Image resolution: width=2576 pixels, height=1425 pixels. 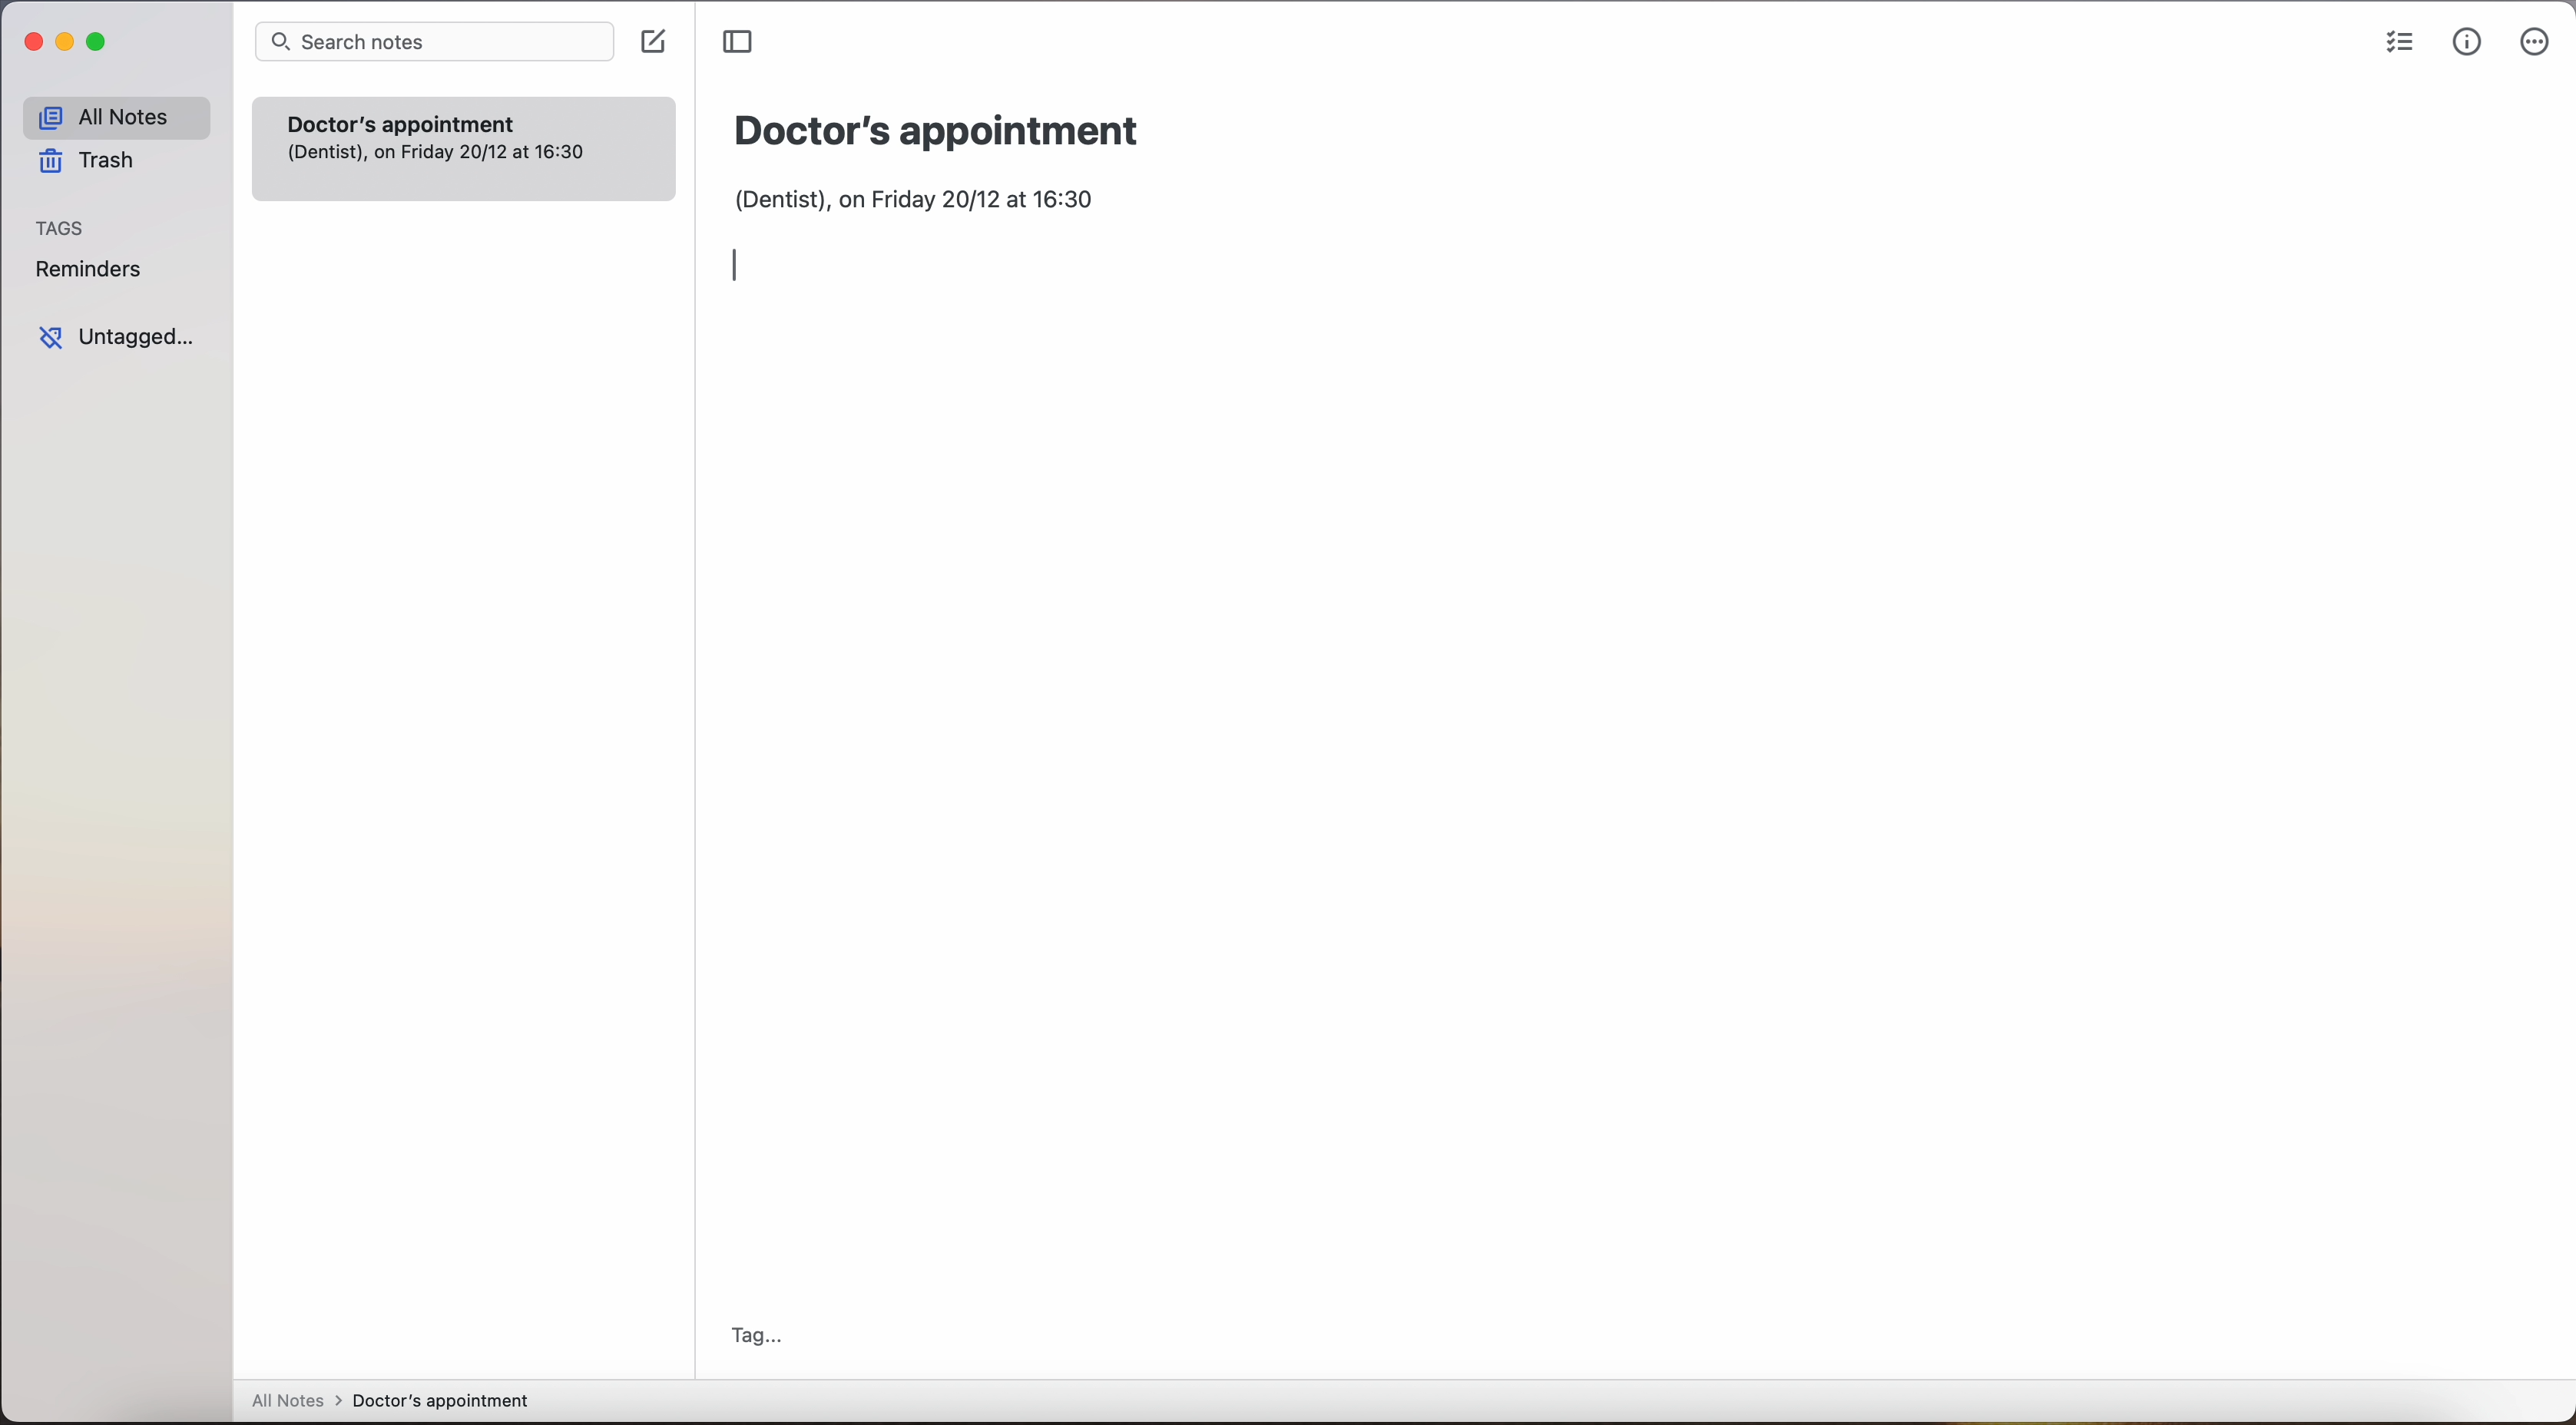 What do you see at coordinates (936, 195) in the screenshot?
I see `(Dentist), on Friday 20/12 at 16:30` at bounding box center [936, 195].